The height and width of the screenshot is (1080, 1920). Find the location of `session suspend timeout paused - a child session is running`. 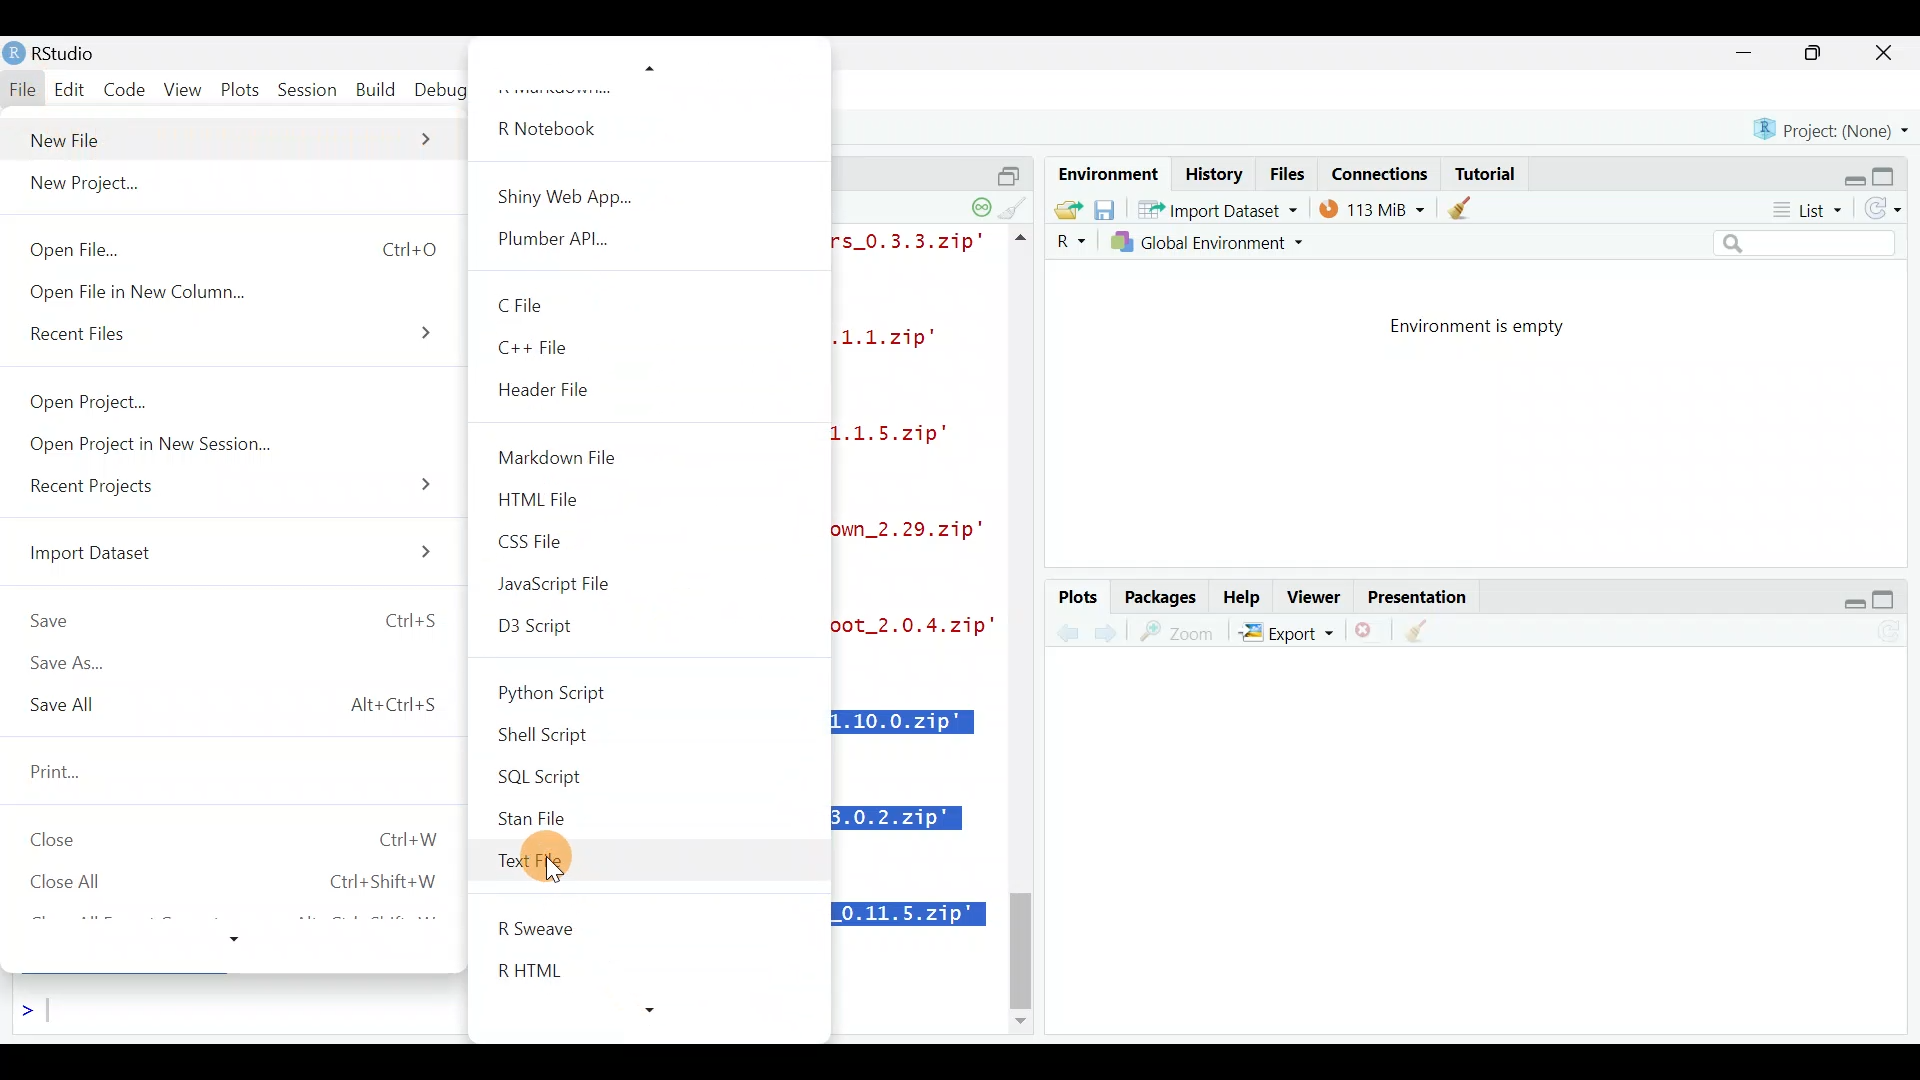

session suspend timeout paused - a child session is running is located at coordinates (980, 201).